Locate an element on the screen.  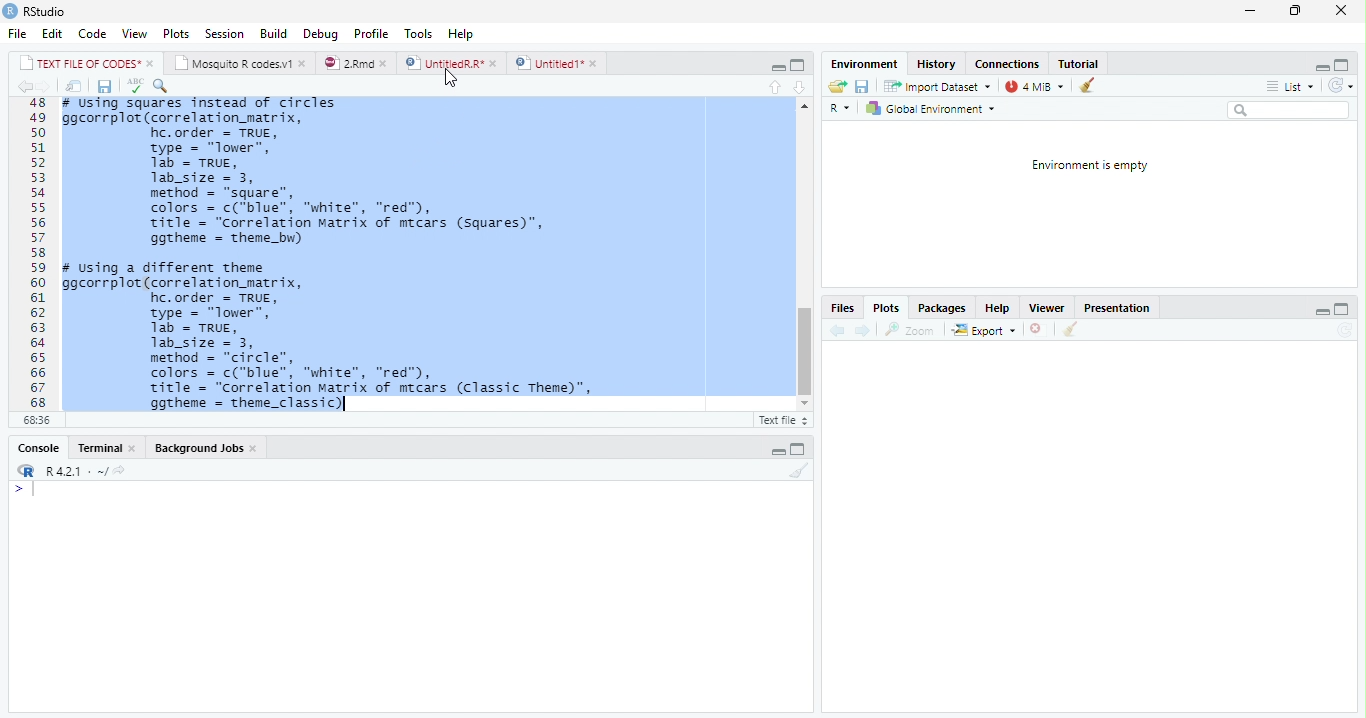
RScript  is located at coordinates (781, 421).